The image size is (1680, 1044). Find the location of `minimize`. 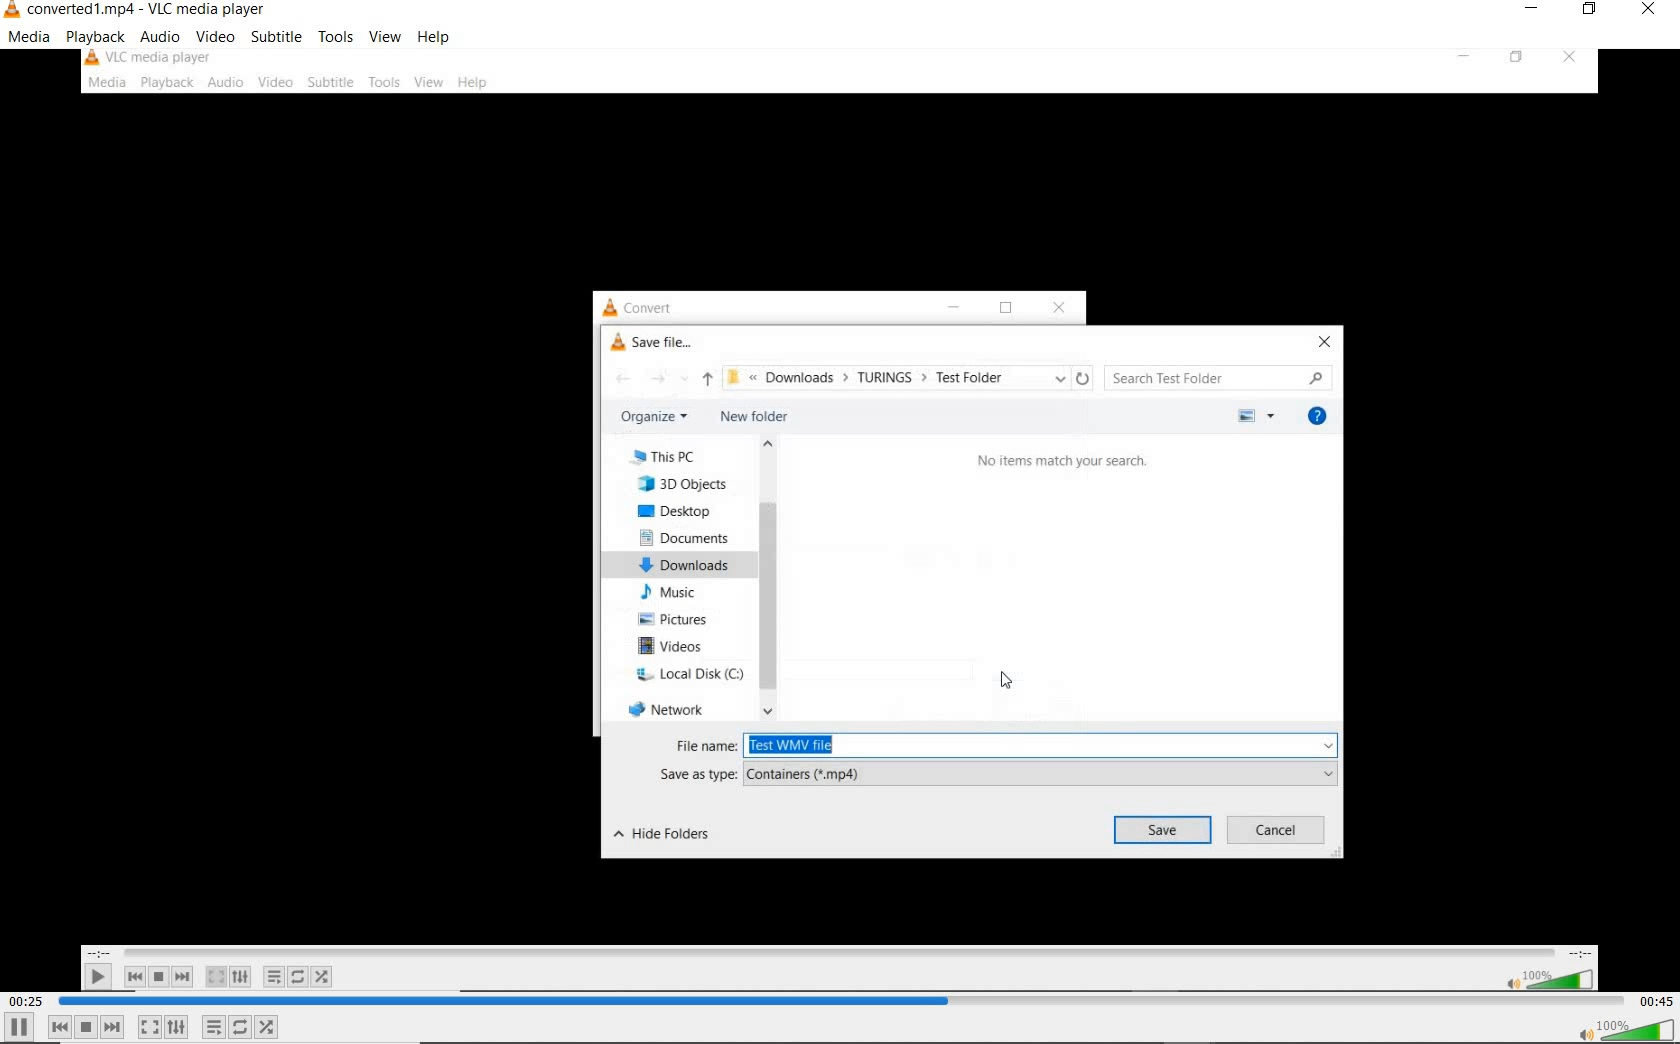

minimize is located at coordinates (1532, 8).